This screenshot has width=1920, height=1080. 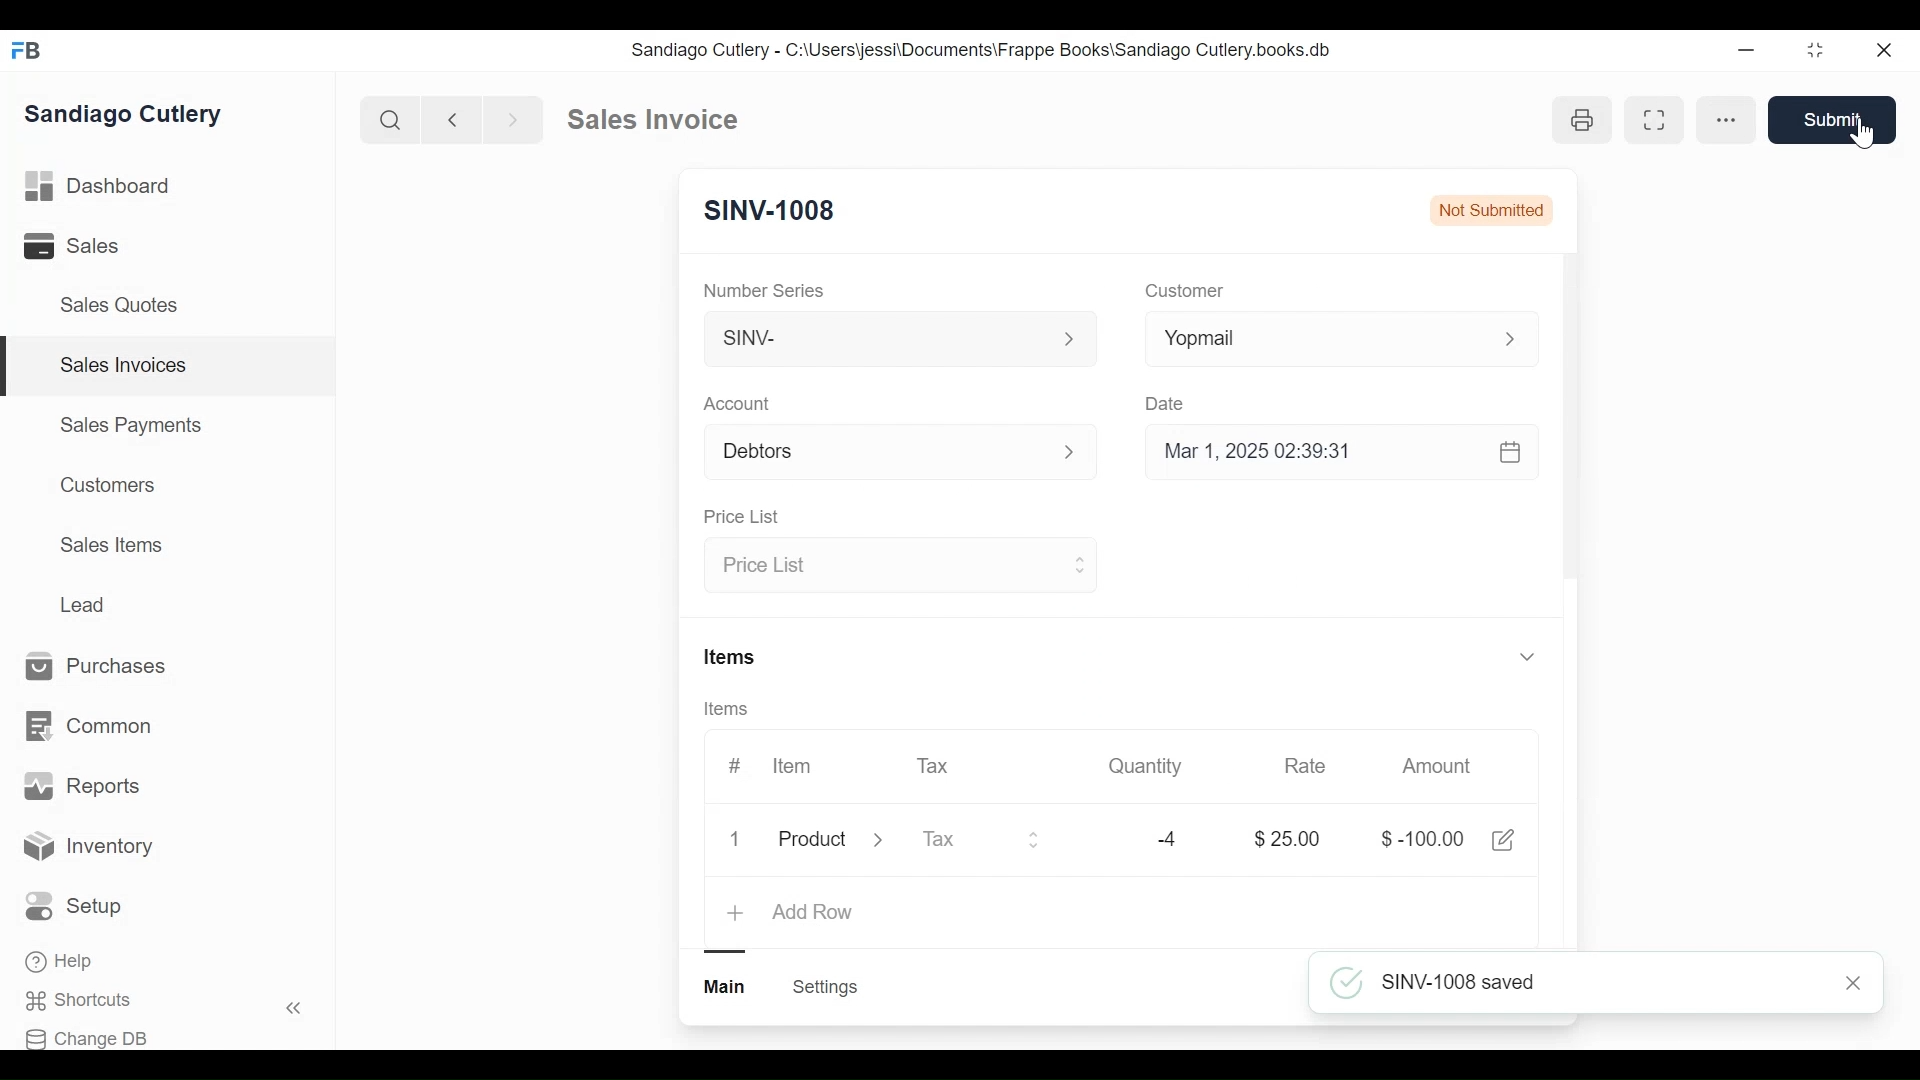 What do you see at coordinates (728, 709) in the screenshot?
I see `Items` at bounding box center [728, 709].